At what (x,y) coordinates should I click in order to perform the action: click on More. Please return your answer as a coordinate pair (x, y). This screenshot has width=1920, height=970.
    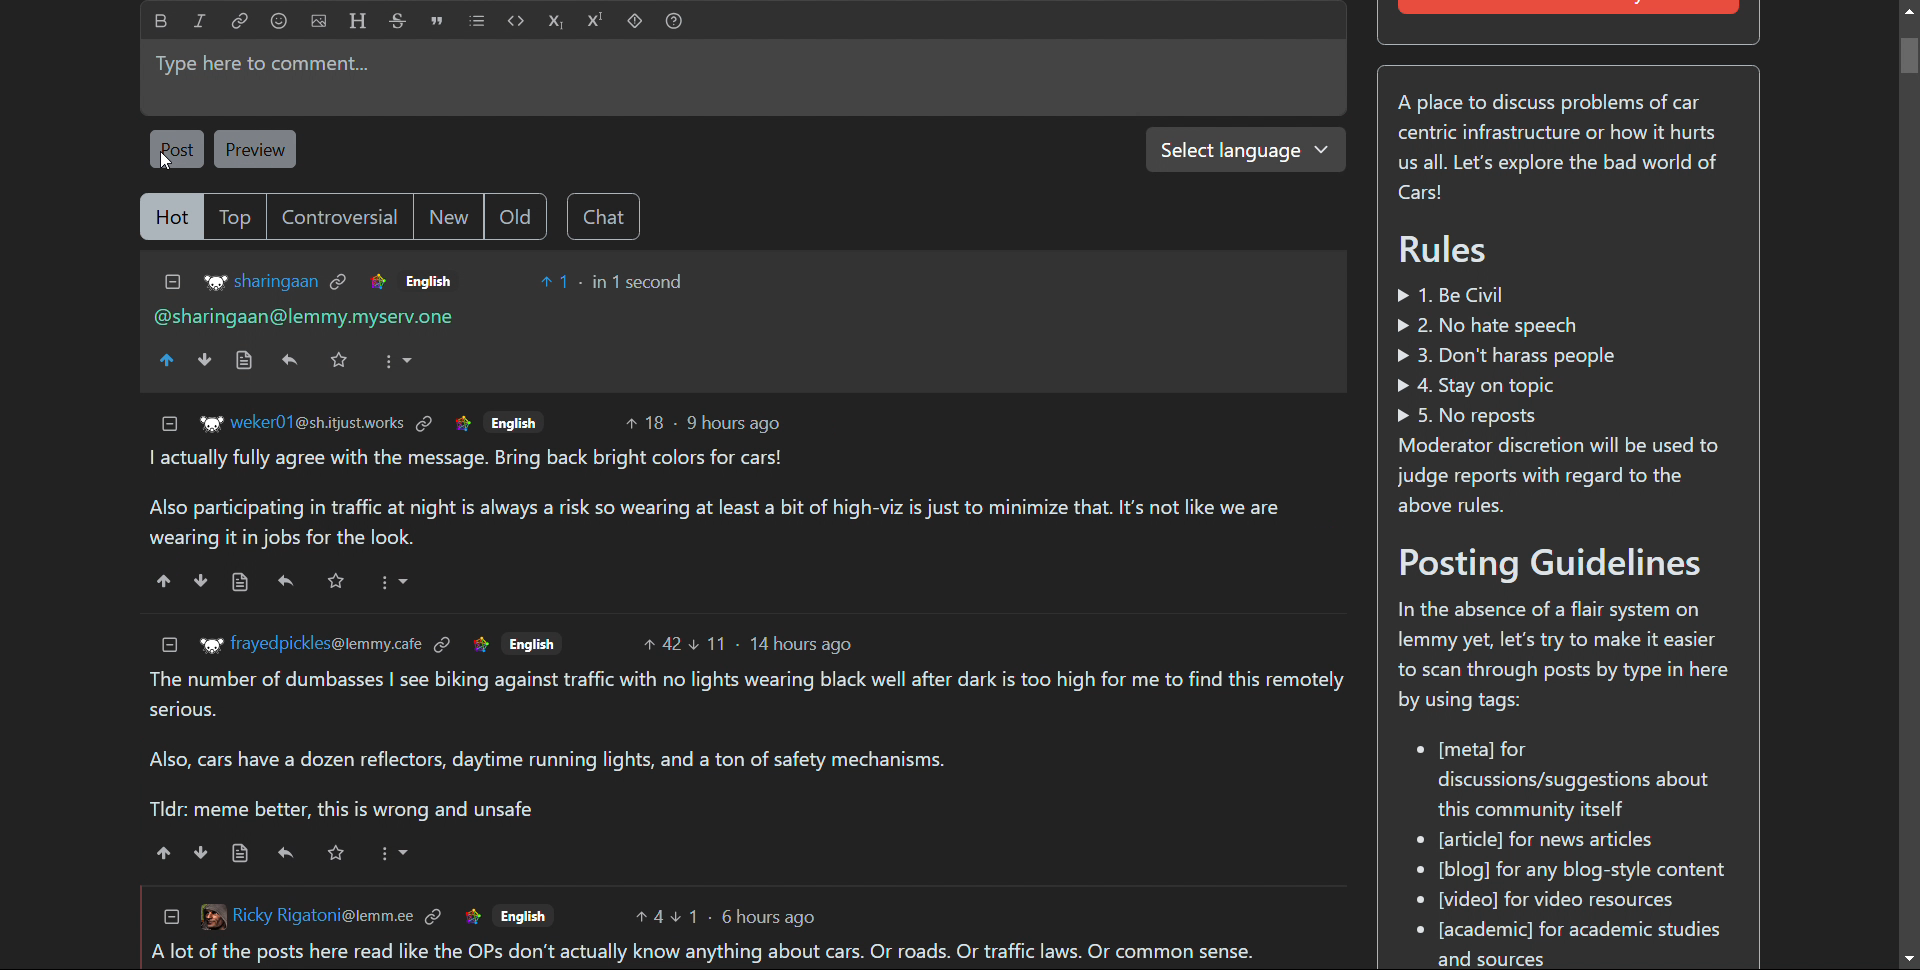
    Looking at the image, I should click on (395, 582).